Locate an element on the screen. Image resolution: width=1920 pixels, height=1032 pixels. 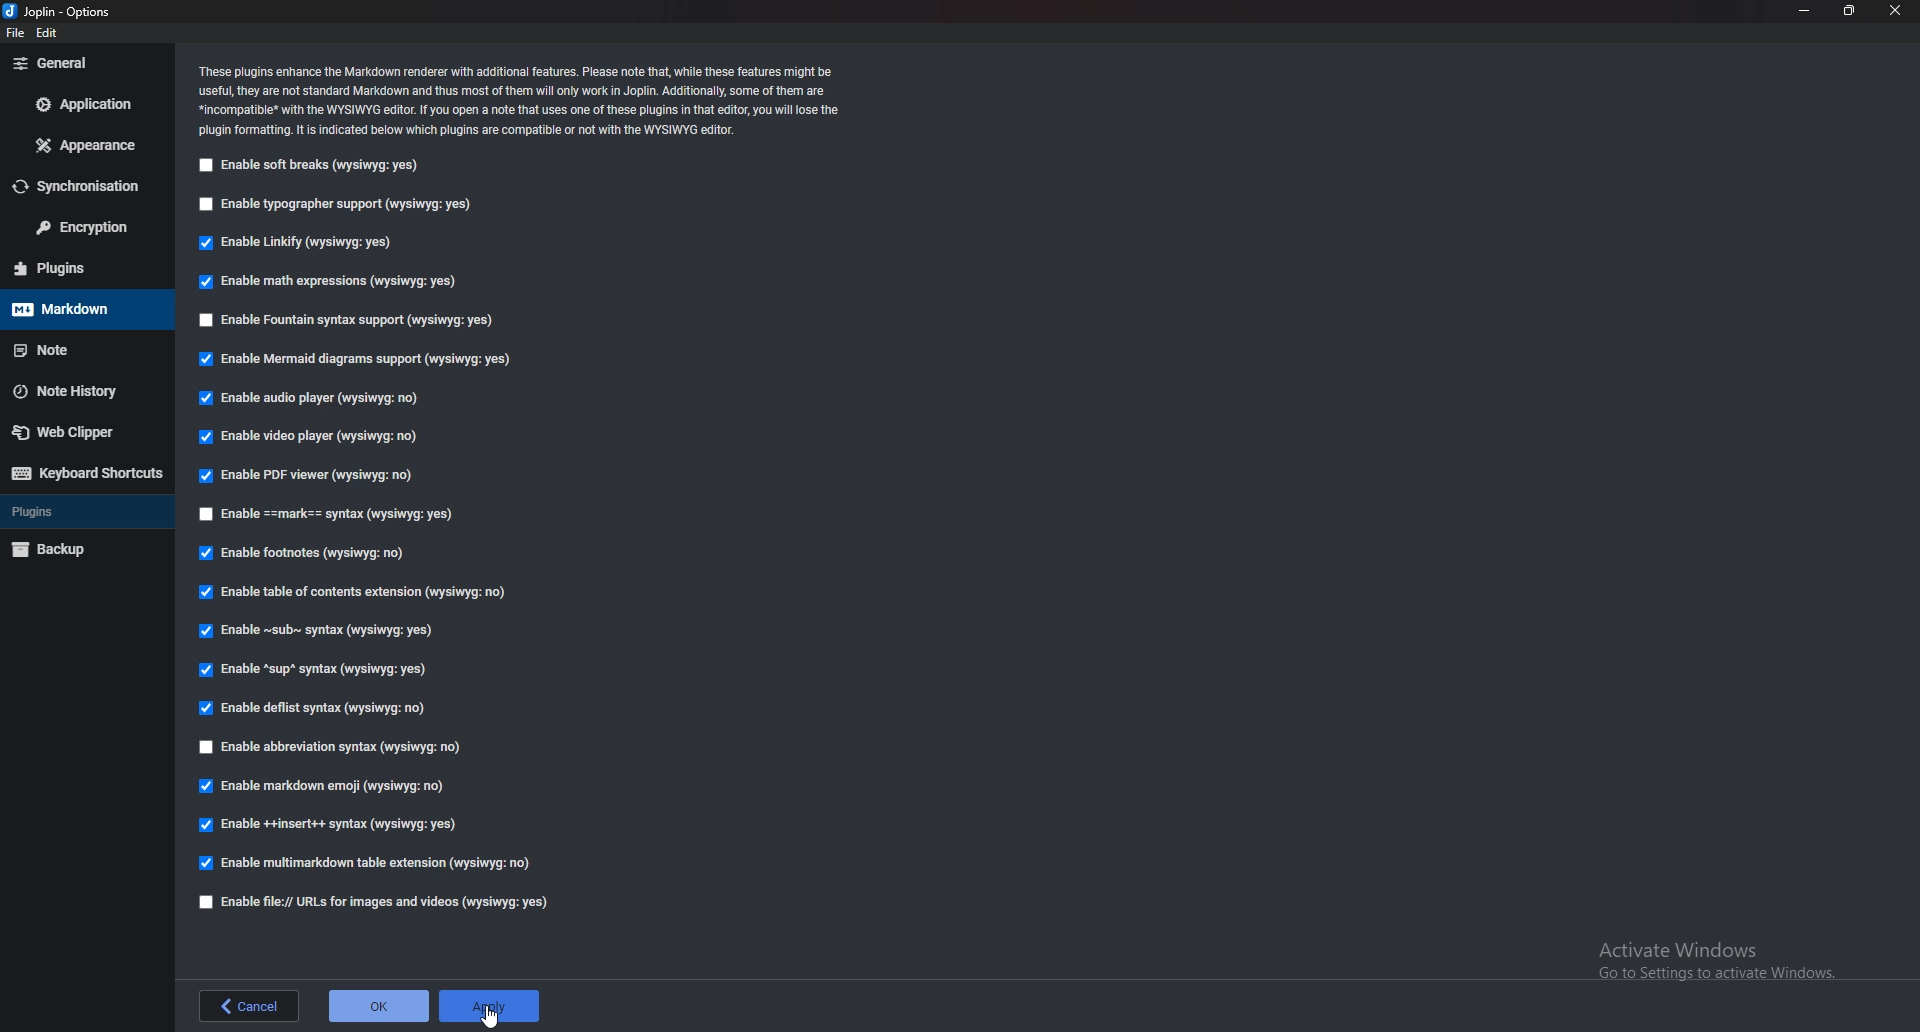
Synchronization is located at coordinates (82, 188).